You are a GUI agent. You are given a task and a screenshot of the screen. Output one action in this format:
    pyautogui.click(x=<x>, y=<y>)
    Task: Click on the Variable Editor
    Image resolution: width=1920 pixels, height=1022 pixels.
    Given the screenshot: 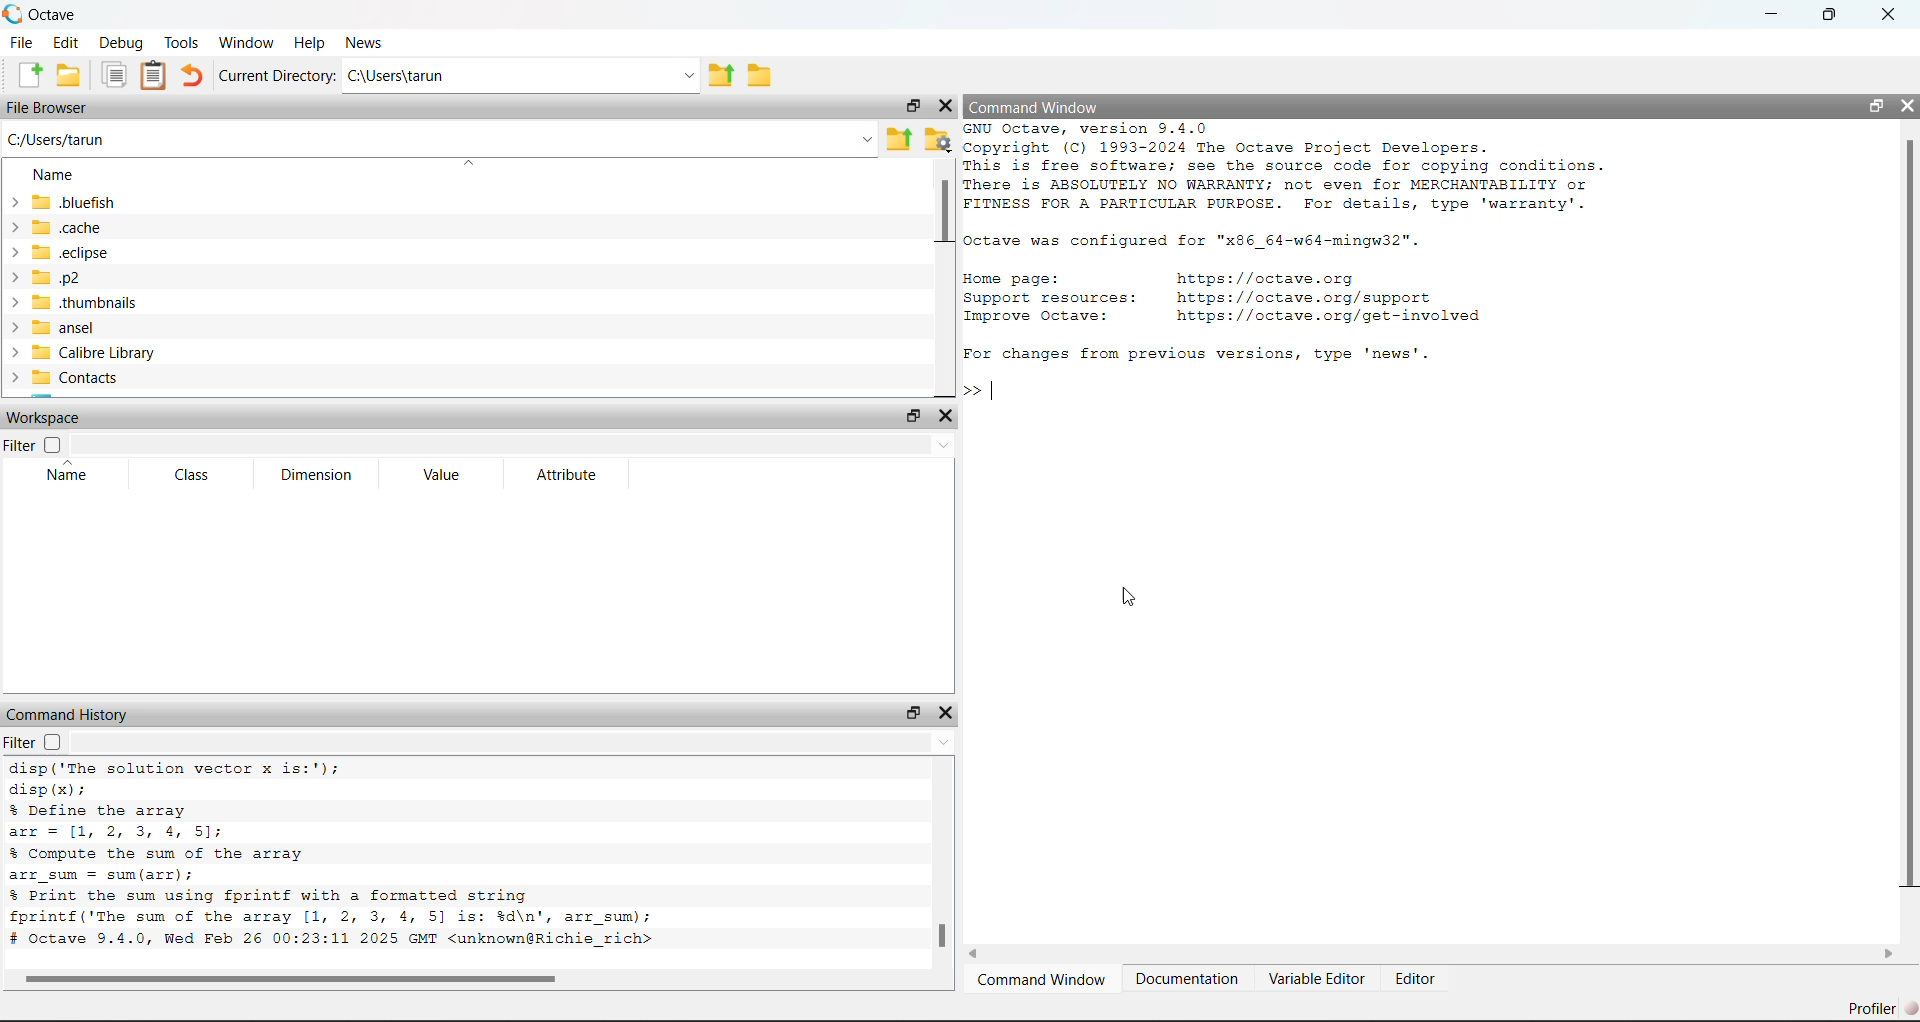 What is the action you would take?
    pyautogui.click(x=1317, y=980)
    